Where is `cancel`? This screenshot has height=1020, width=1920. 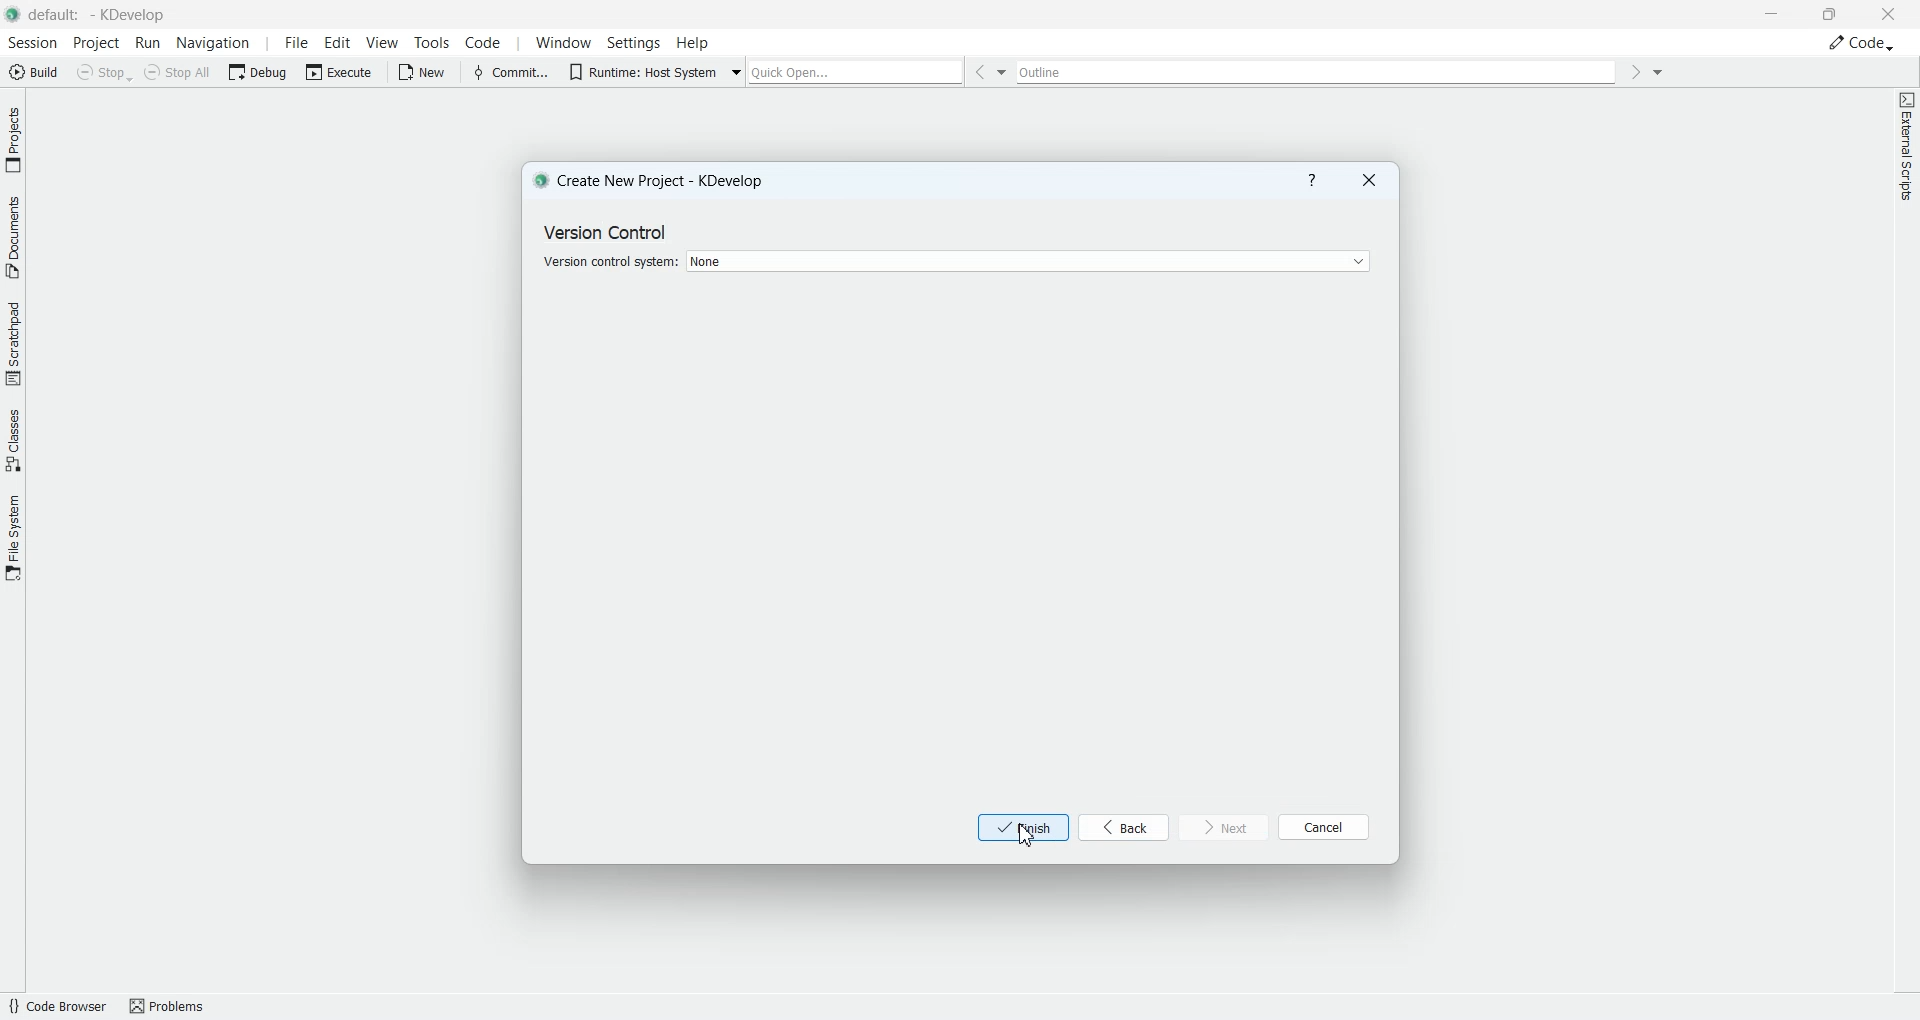 cancel is located at coordinates (1324, 825).